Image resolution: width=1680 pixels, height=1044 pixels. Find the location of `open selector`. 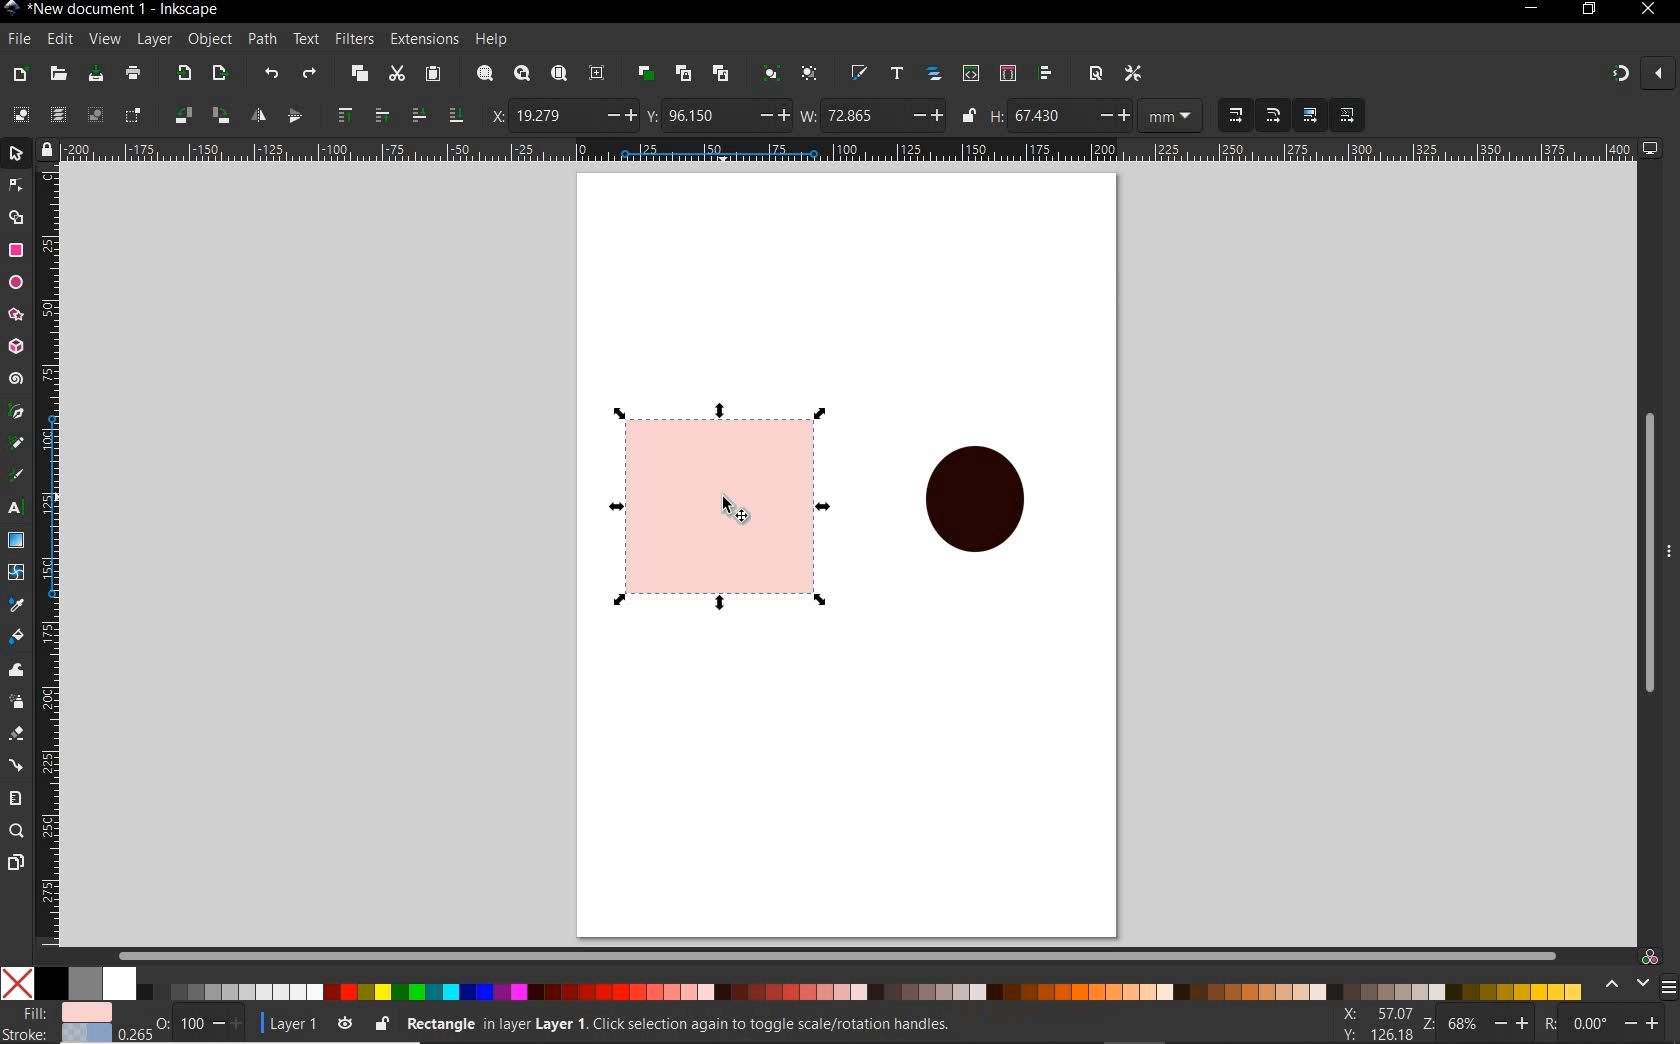

open selector is located at coordinates (1007, 73).